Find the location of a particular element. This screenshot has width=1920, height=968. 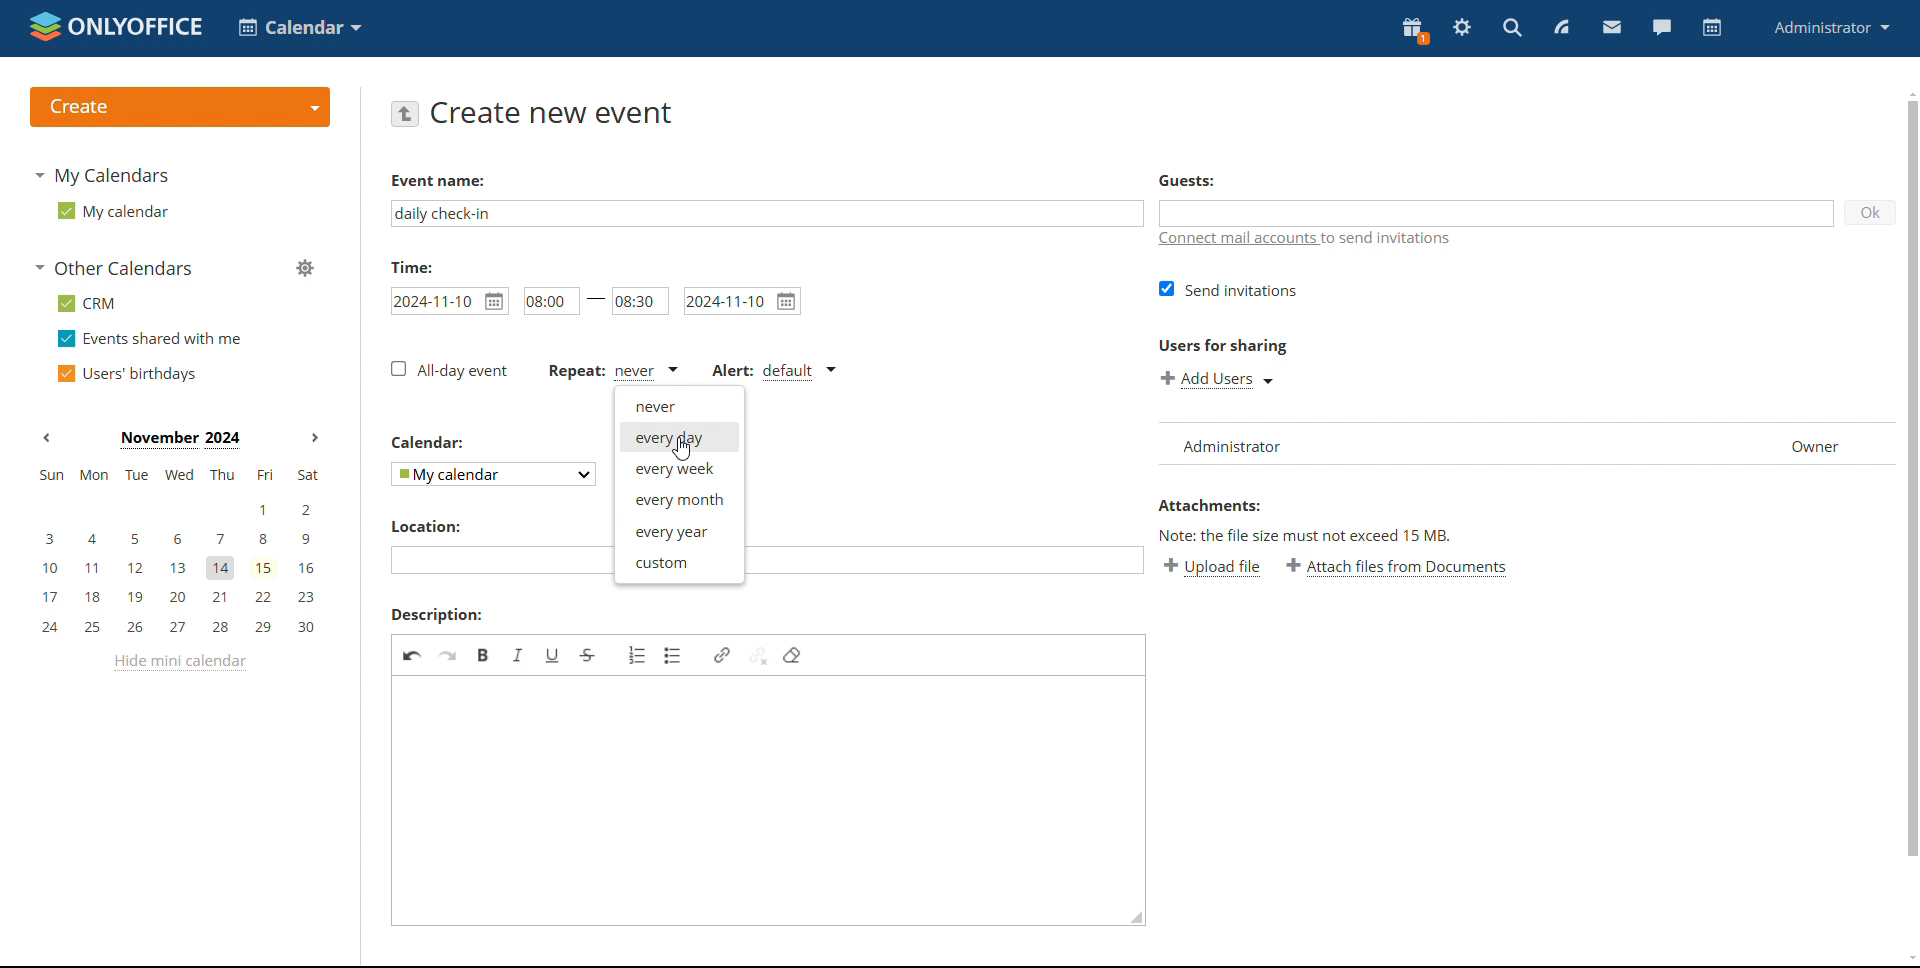

add guests is located at coordinates (1497, 213).